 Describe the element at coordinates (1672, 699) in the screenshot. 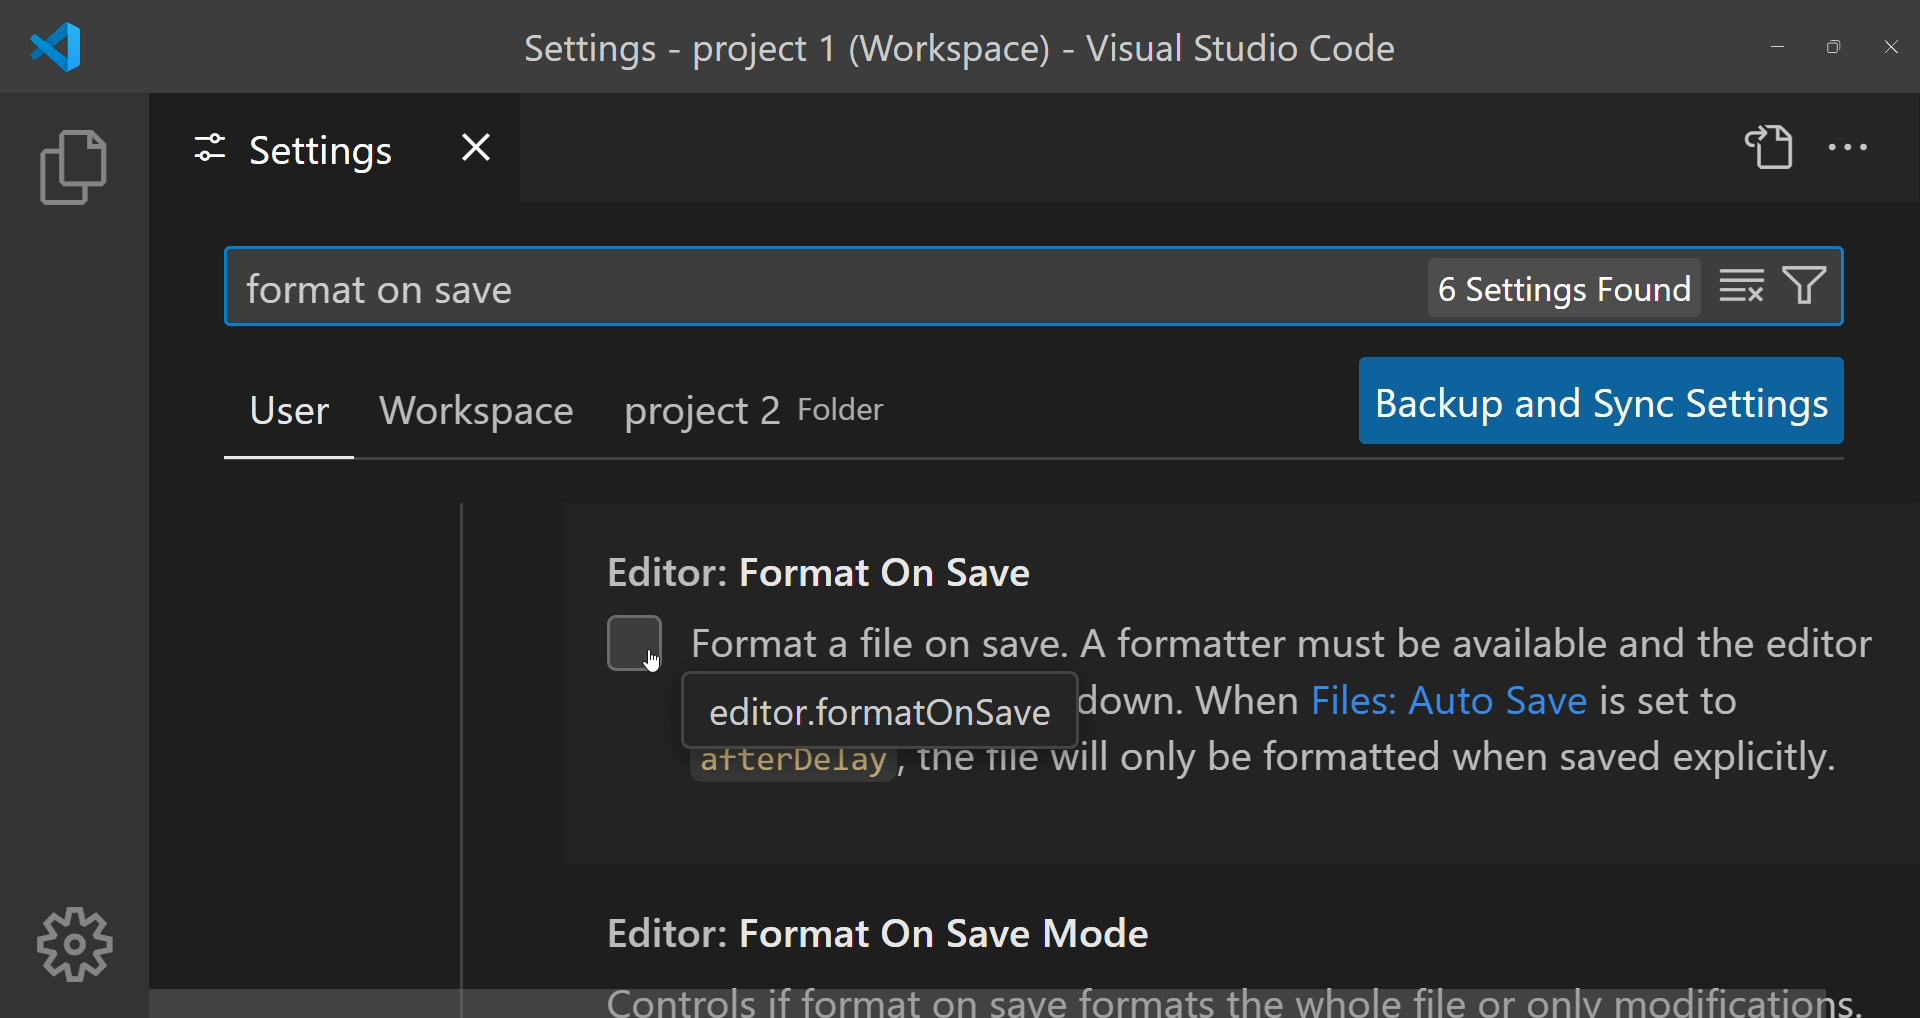

I see `is set to` at that location.